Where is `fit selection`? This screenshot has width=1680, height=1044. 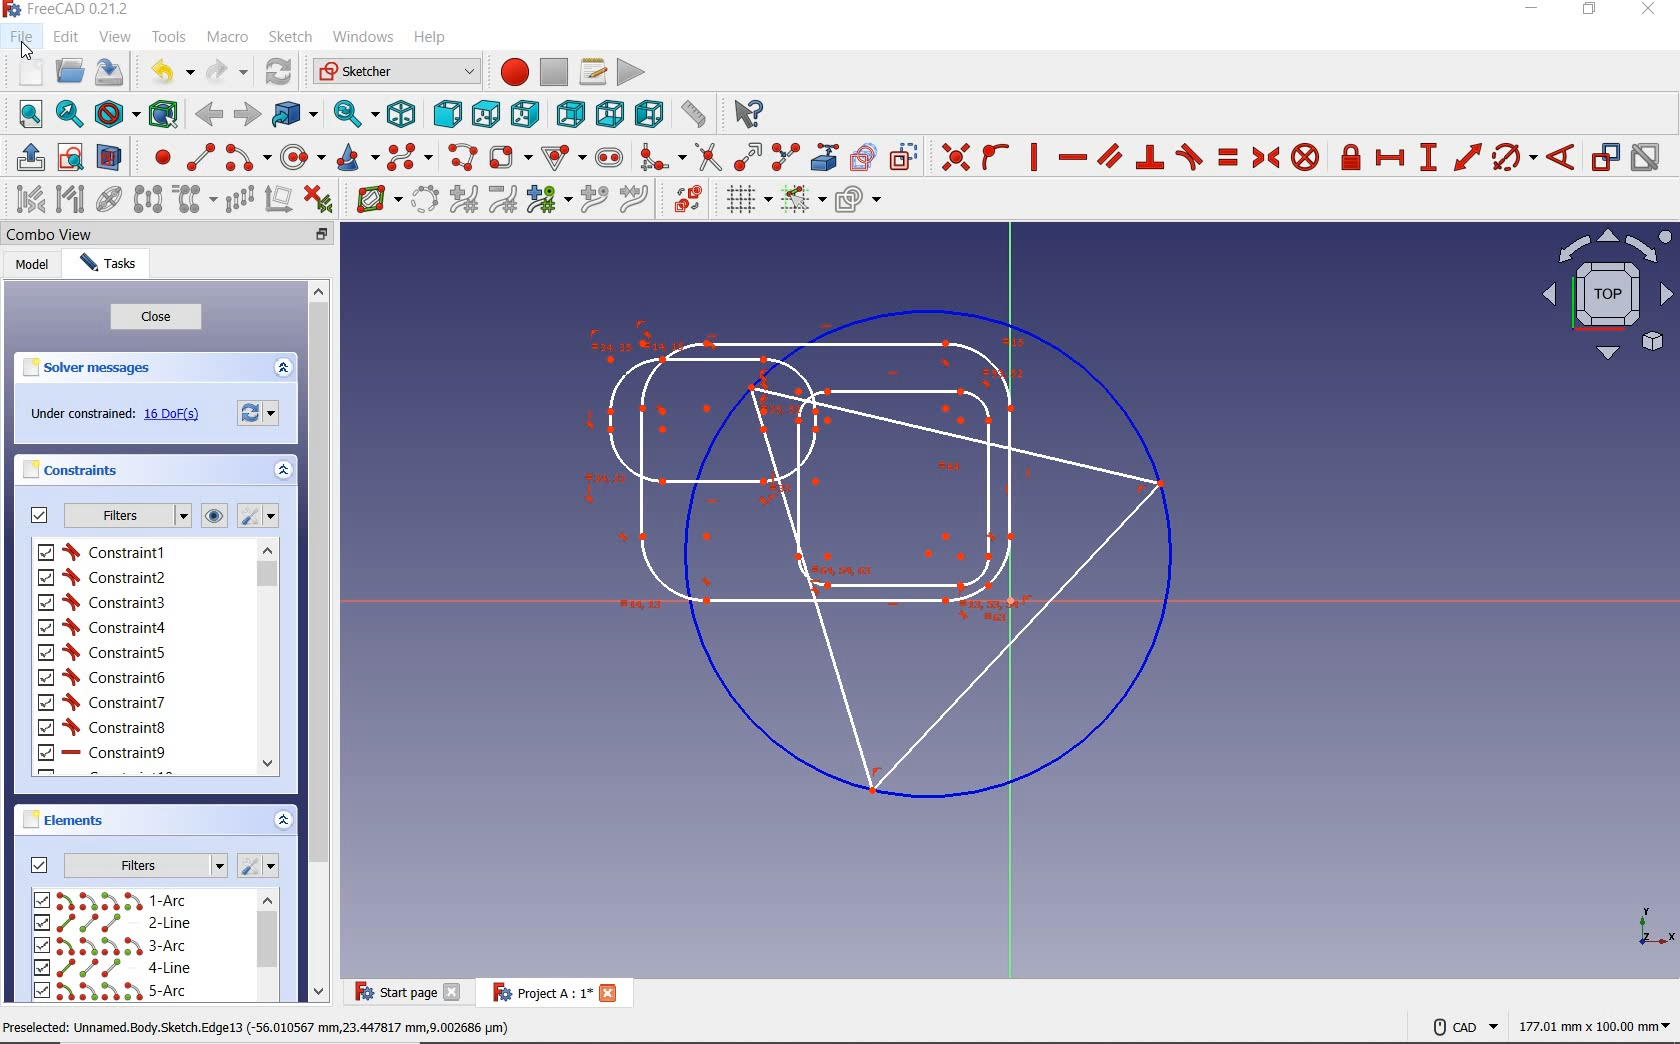
fit selection is located at coordinates (68, 113).